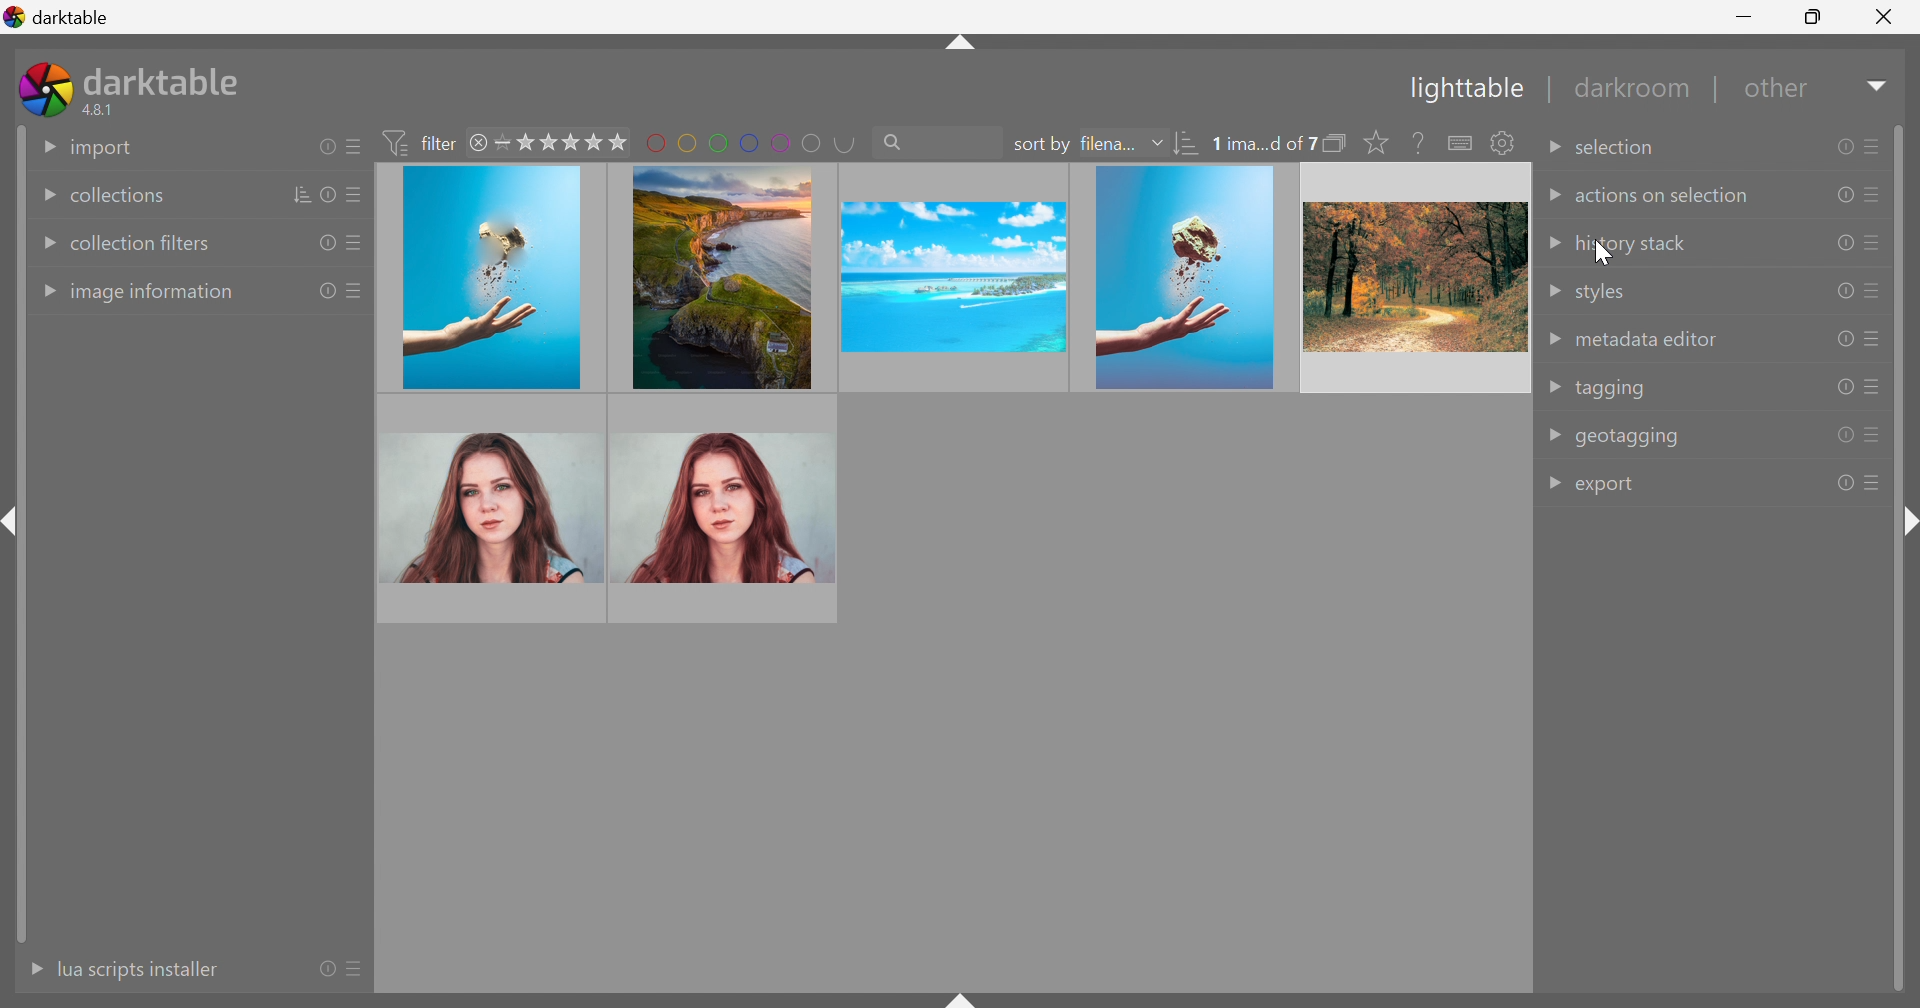 The height and width of the screenshot is (1008, 1920). I want to click on import, so click(103, 149).